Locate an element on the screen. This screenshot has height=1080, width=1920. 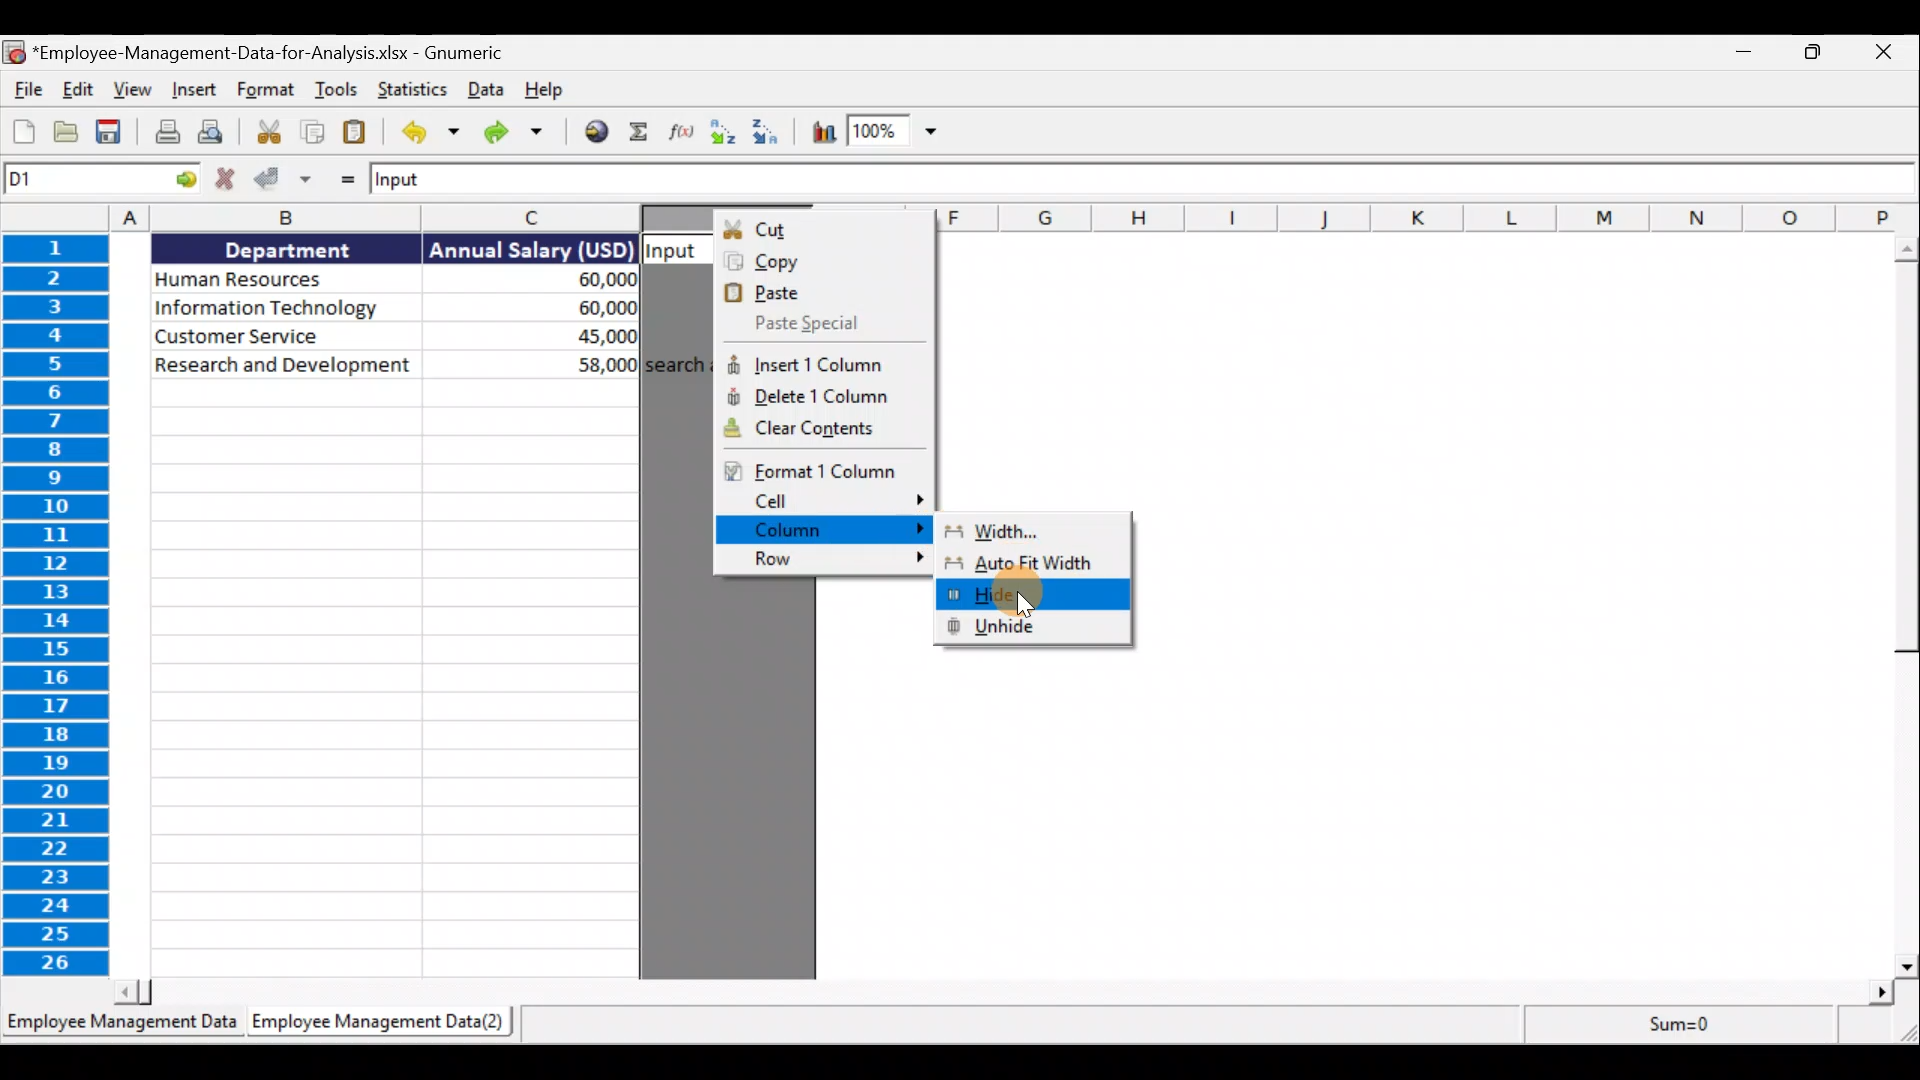
Create a new workbook is located at coordinates (23, 134).